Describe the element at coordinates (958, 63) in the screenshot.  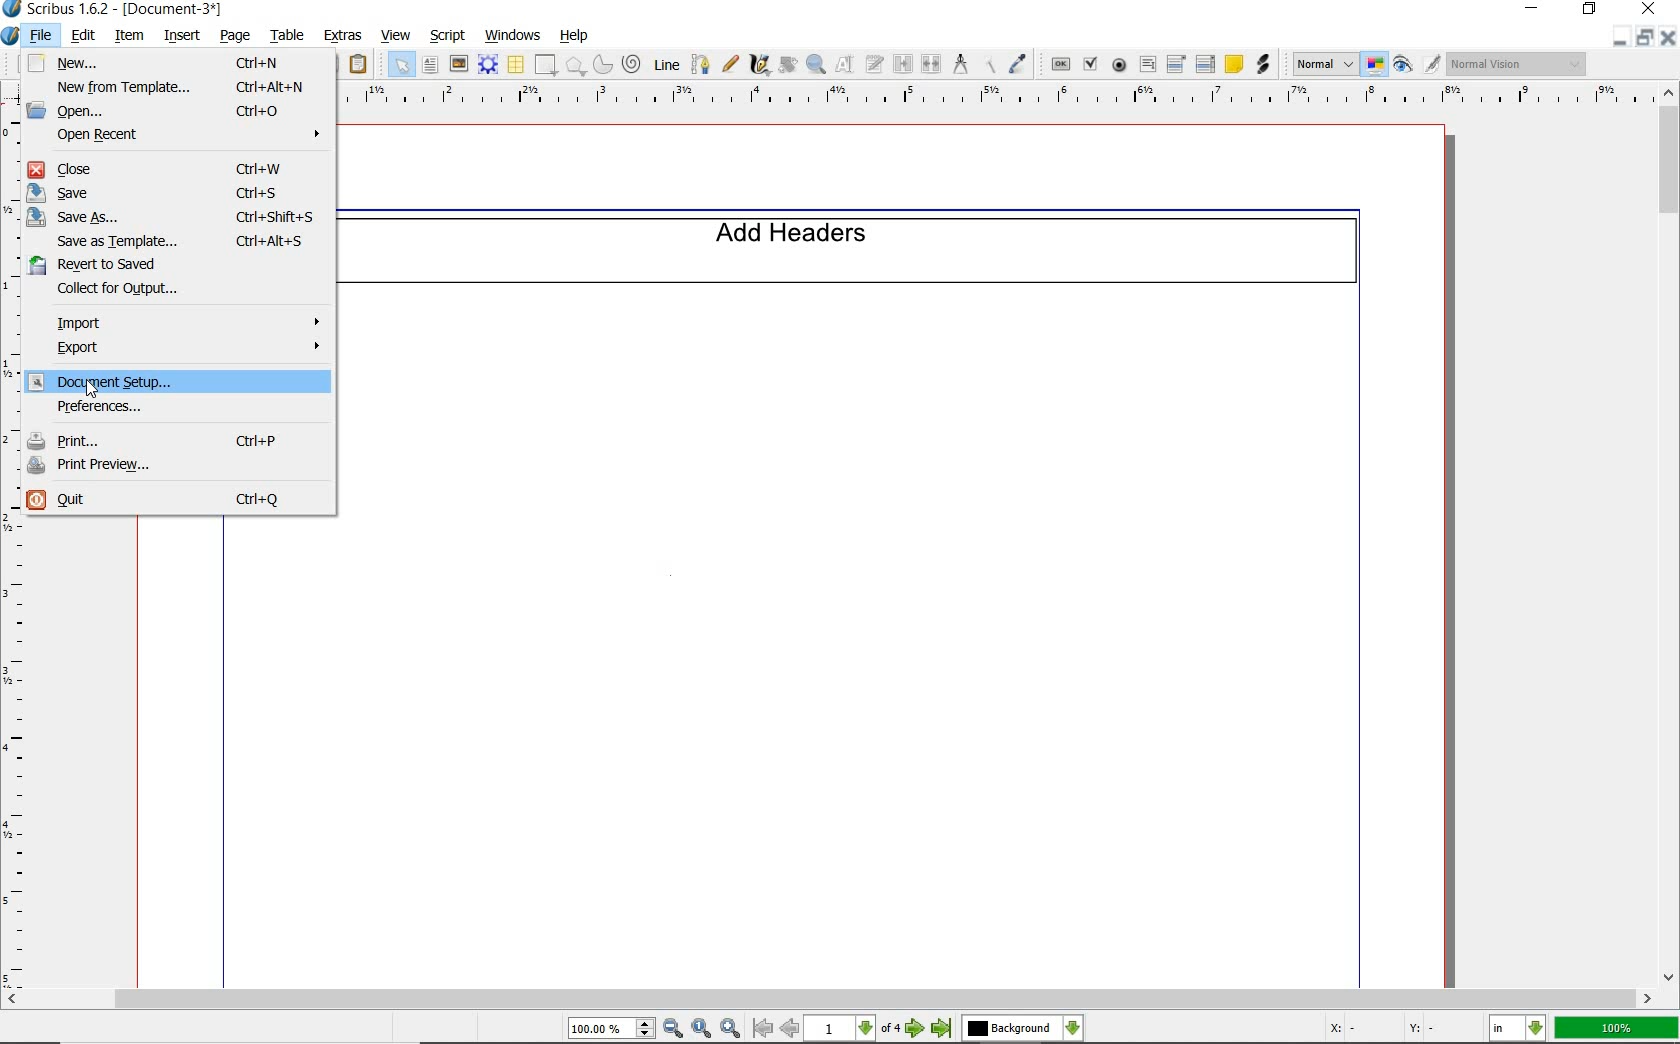
I see `measurements` at that location.